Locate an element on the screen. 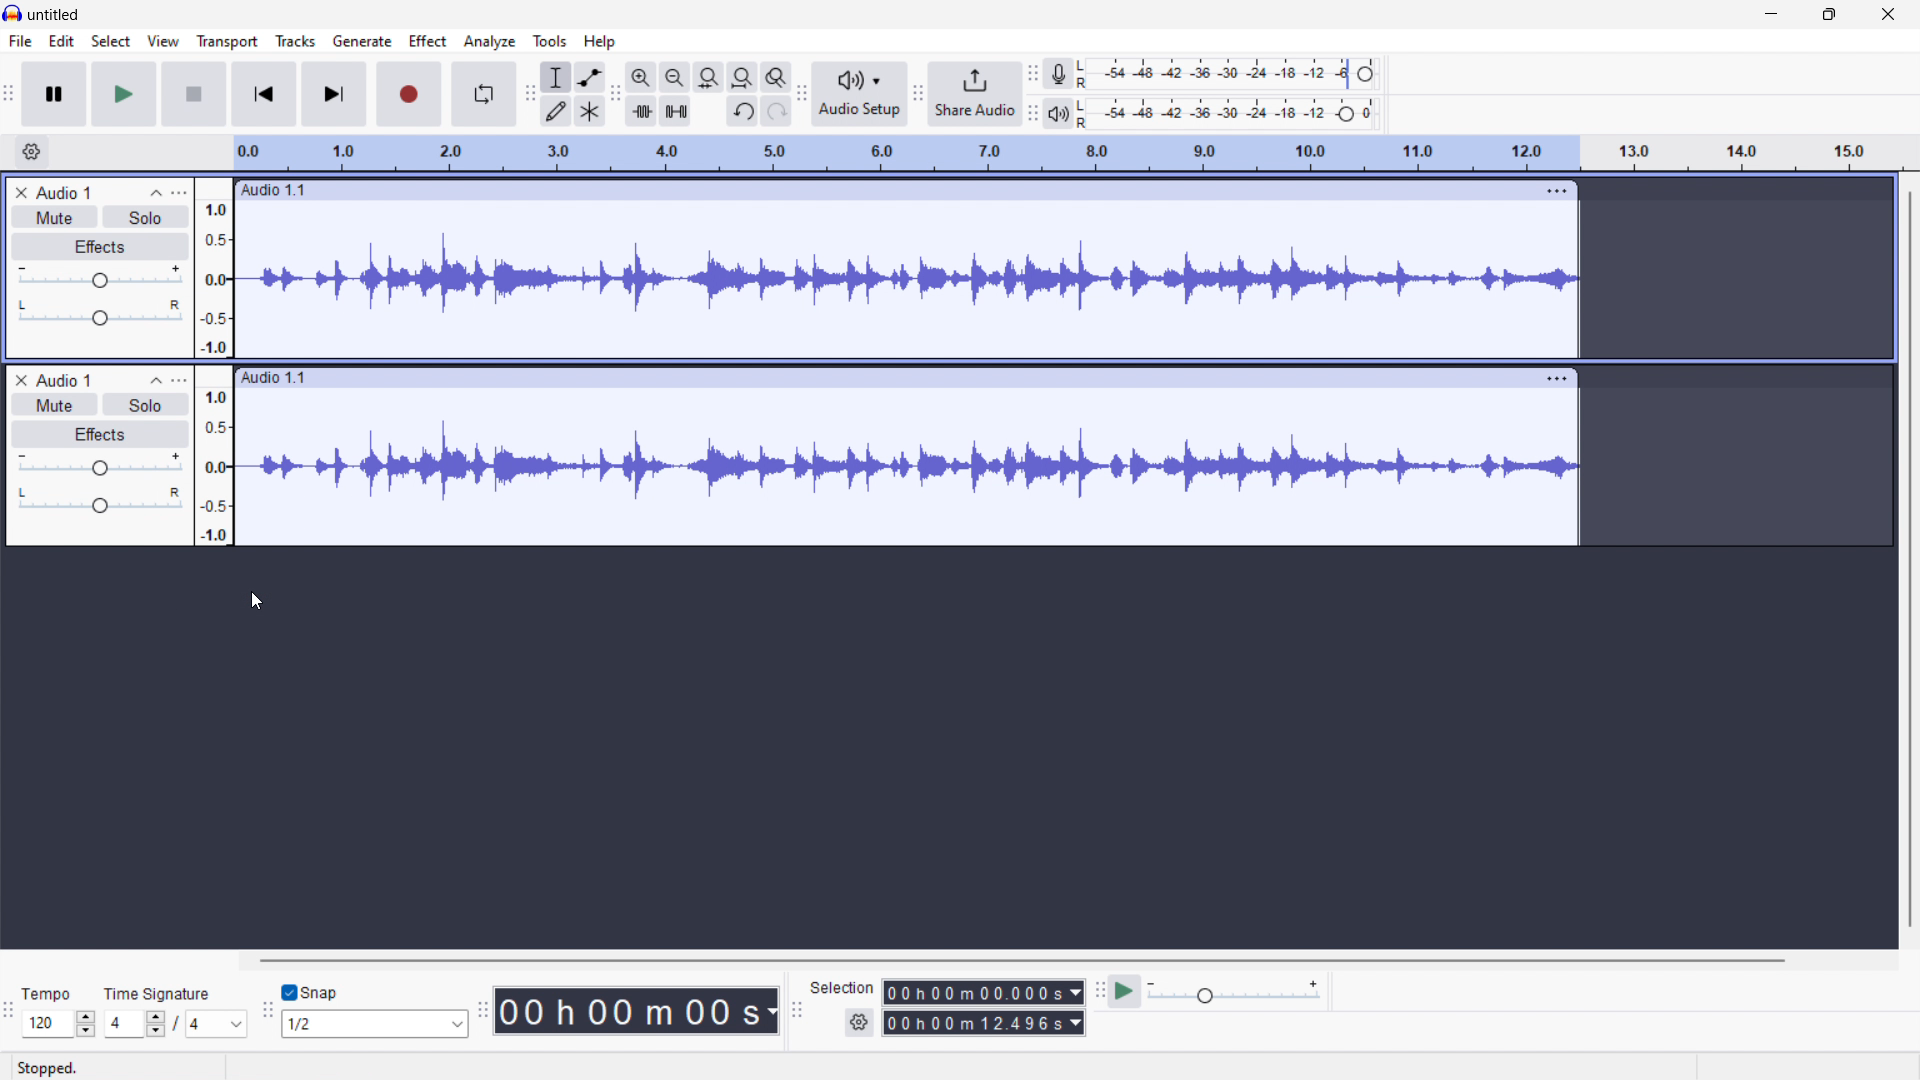 The image size is (1920, 1080). transport toolbar is located at coordinates (10, 97).